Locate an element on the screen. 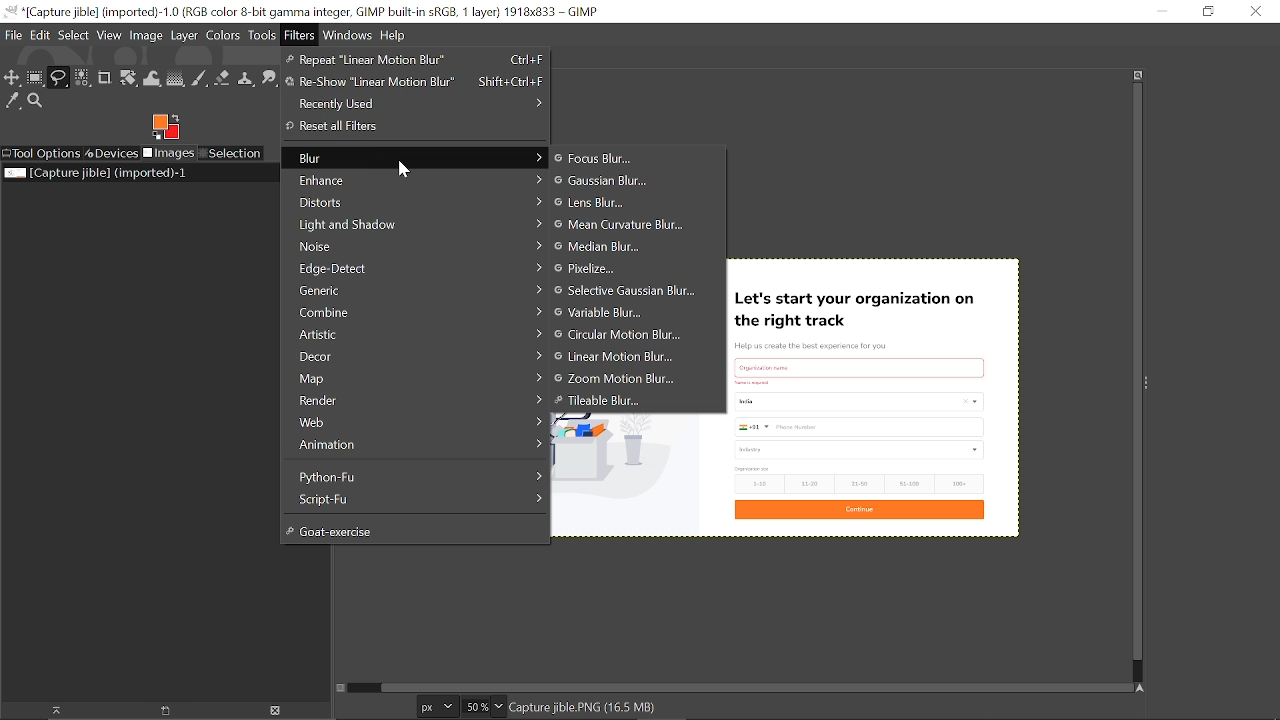 This screenshot has width=1280, height=720. Capture jible.PNG(16.5 MB) is located at coordinates (583, 709).